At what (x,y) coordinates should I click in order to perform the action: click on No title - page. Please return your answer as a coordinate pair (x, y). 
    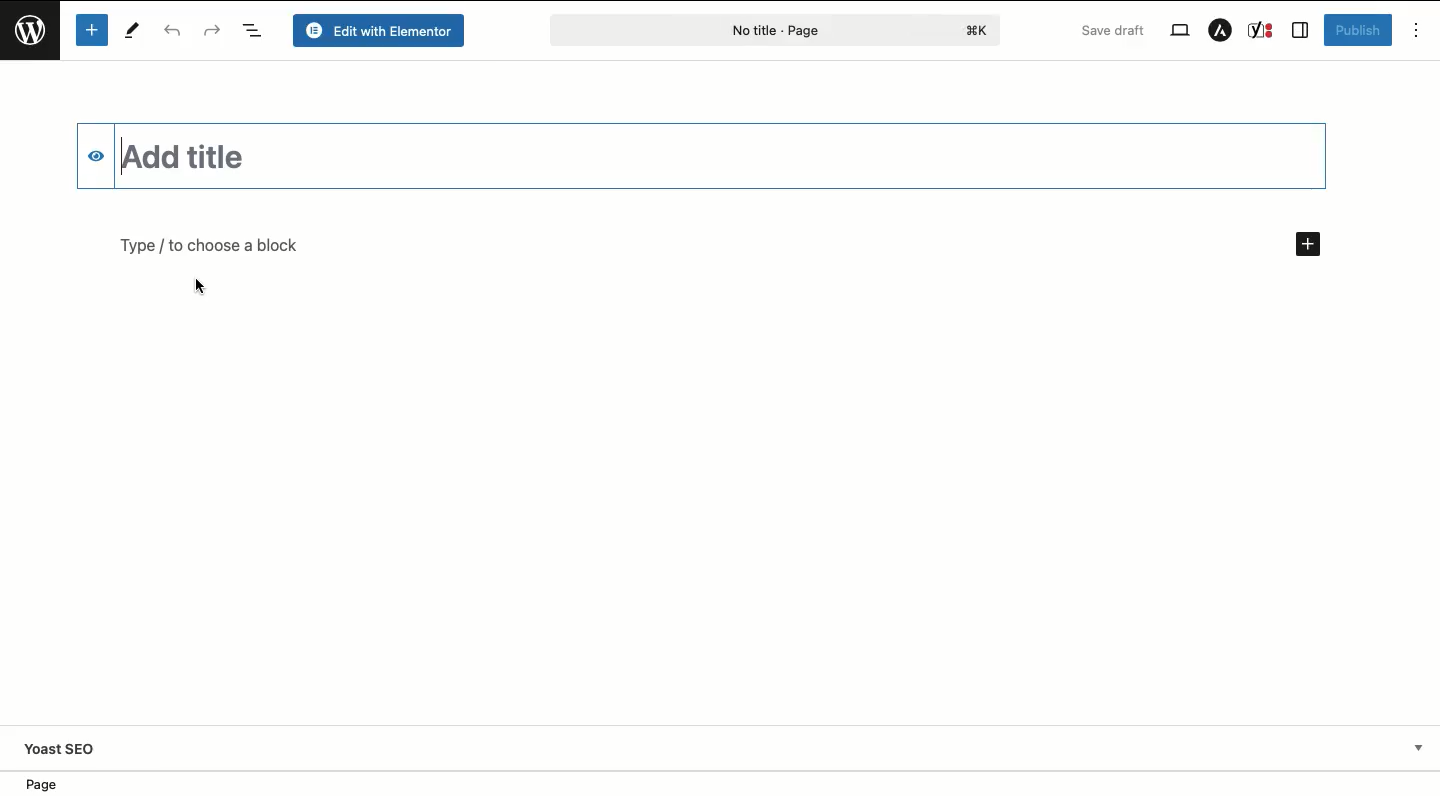
    Looking at the image, I should click on (706, 34).